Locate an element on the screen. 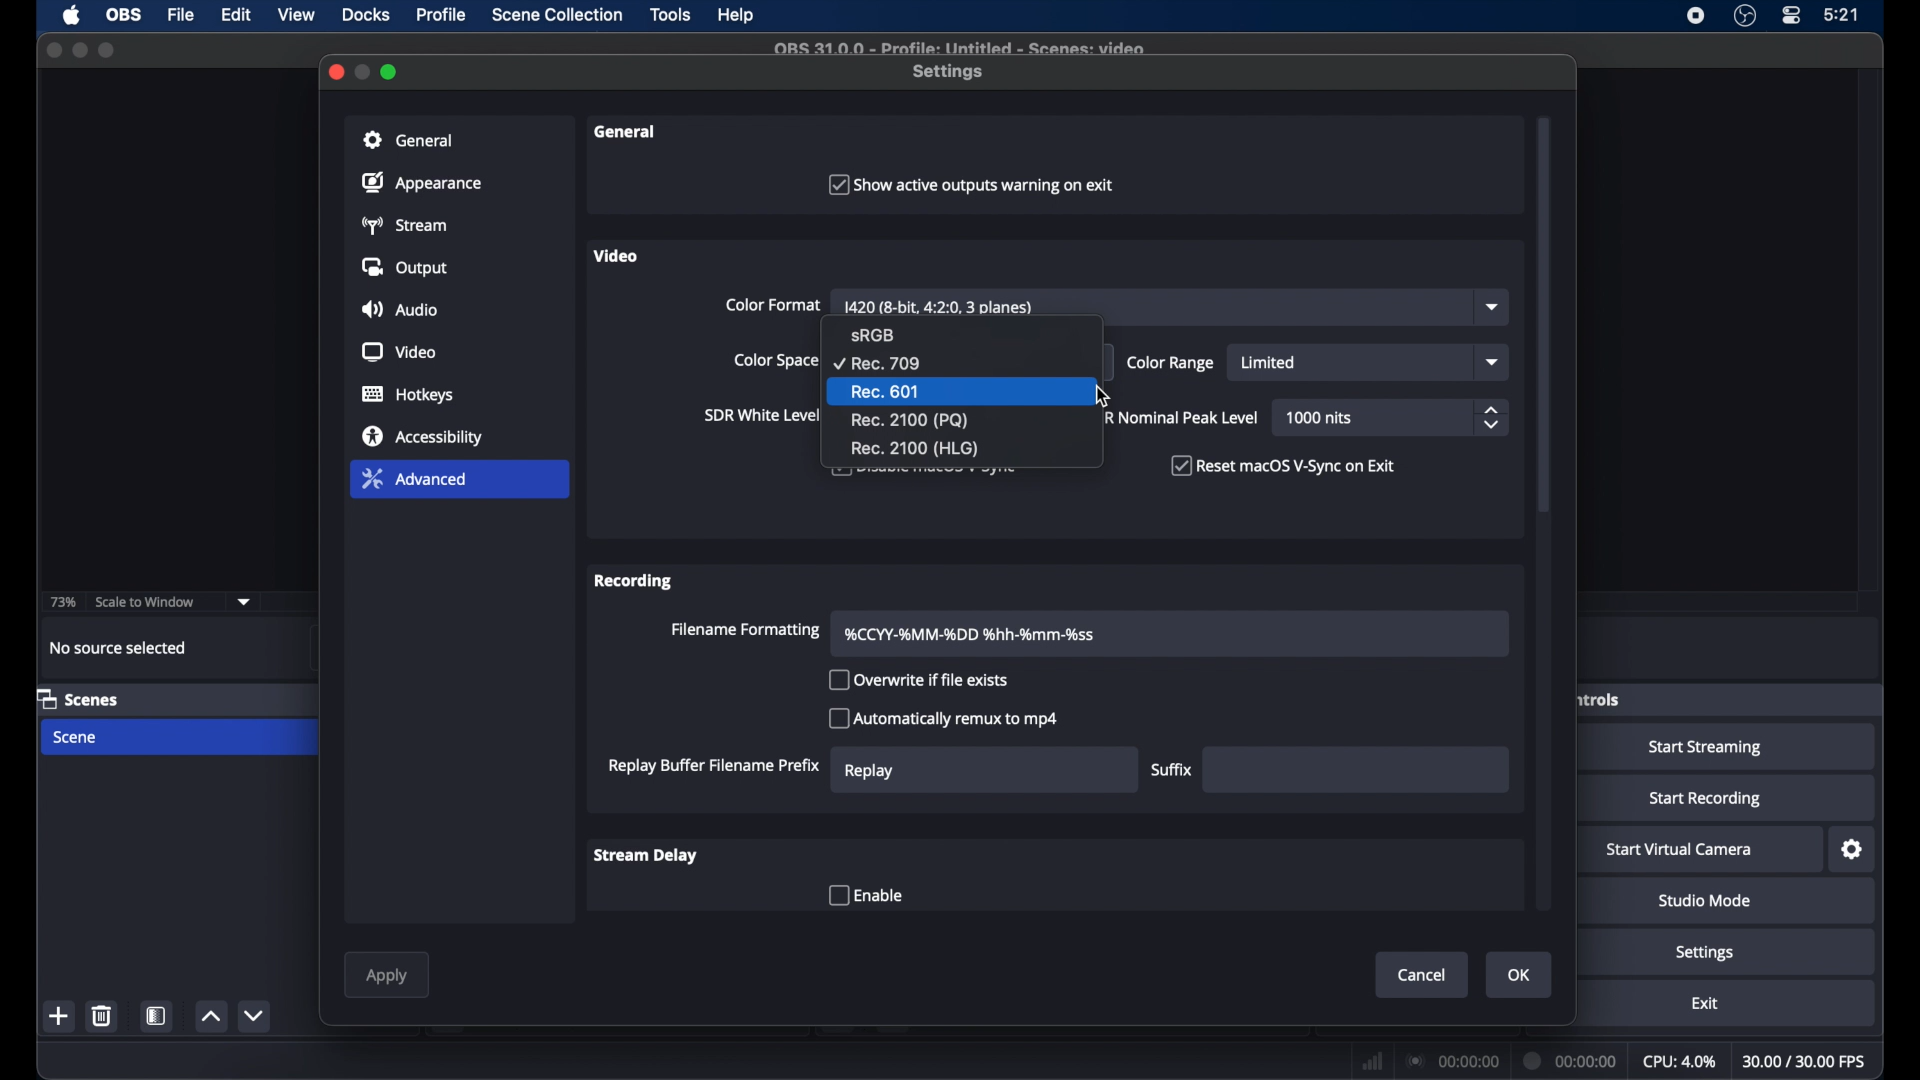 The image size is (1920, 1080). suffix is located at coordinates (1174, 770).